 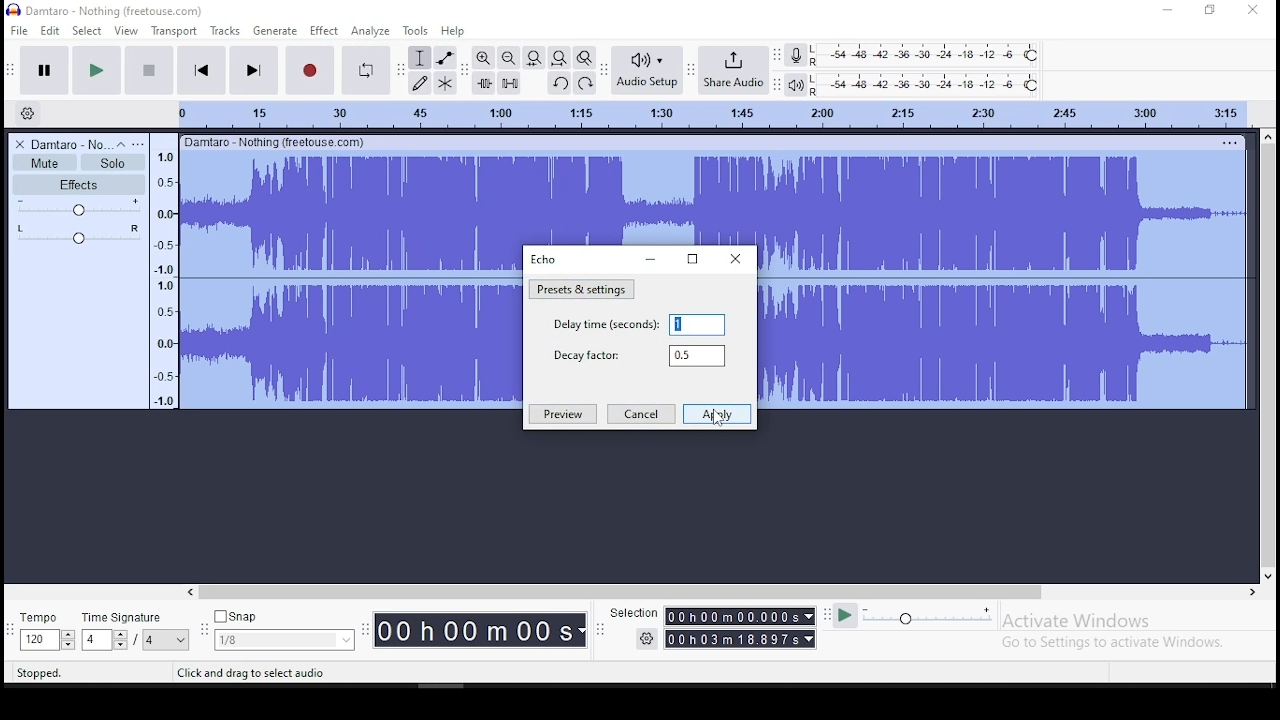 I want to click on delete track, so click(x=20, y=143).